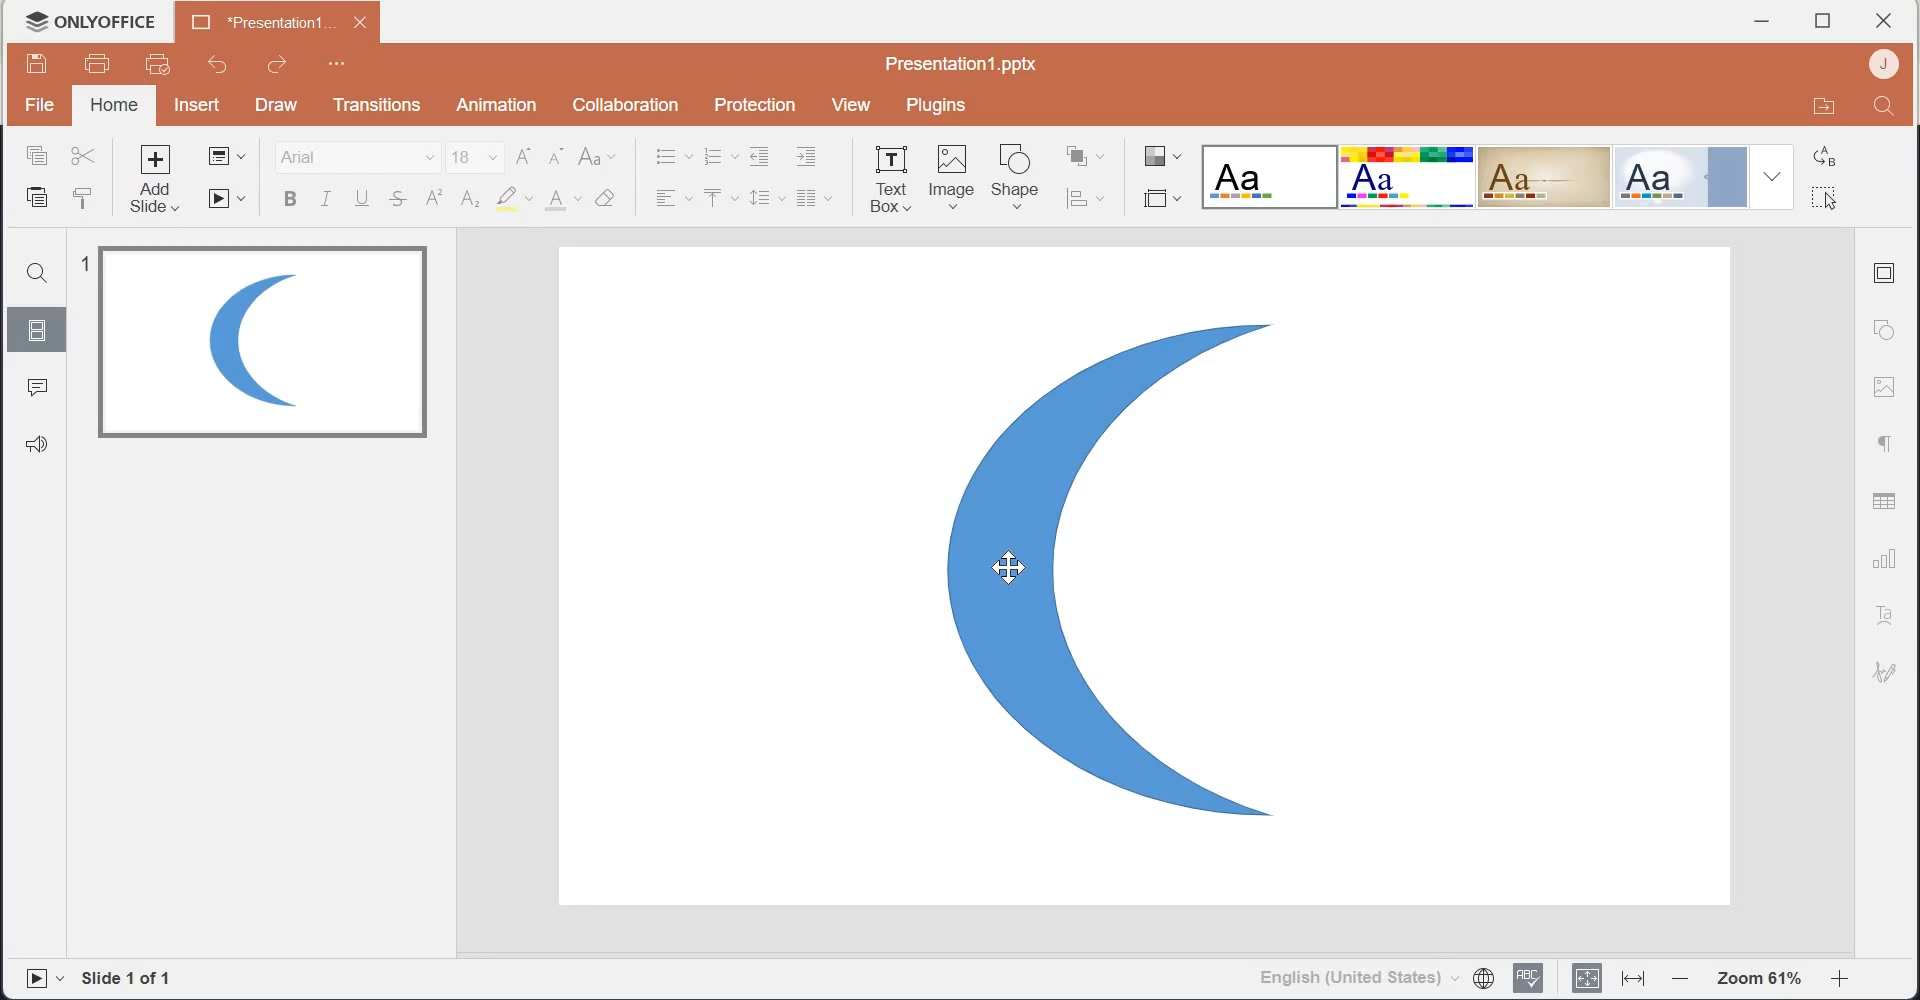 The height and width of the screenshot is (1000, 1920). I want to click on font size, so click(477, 158).